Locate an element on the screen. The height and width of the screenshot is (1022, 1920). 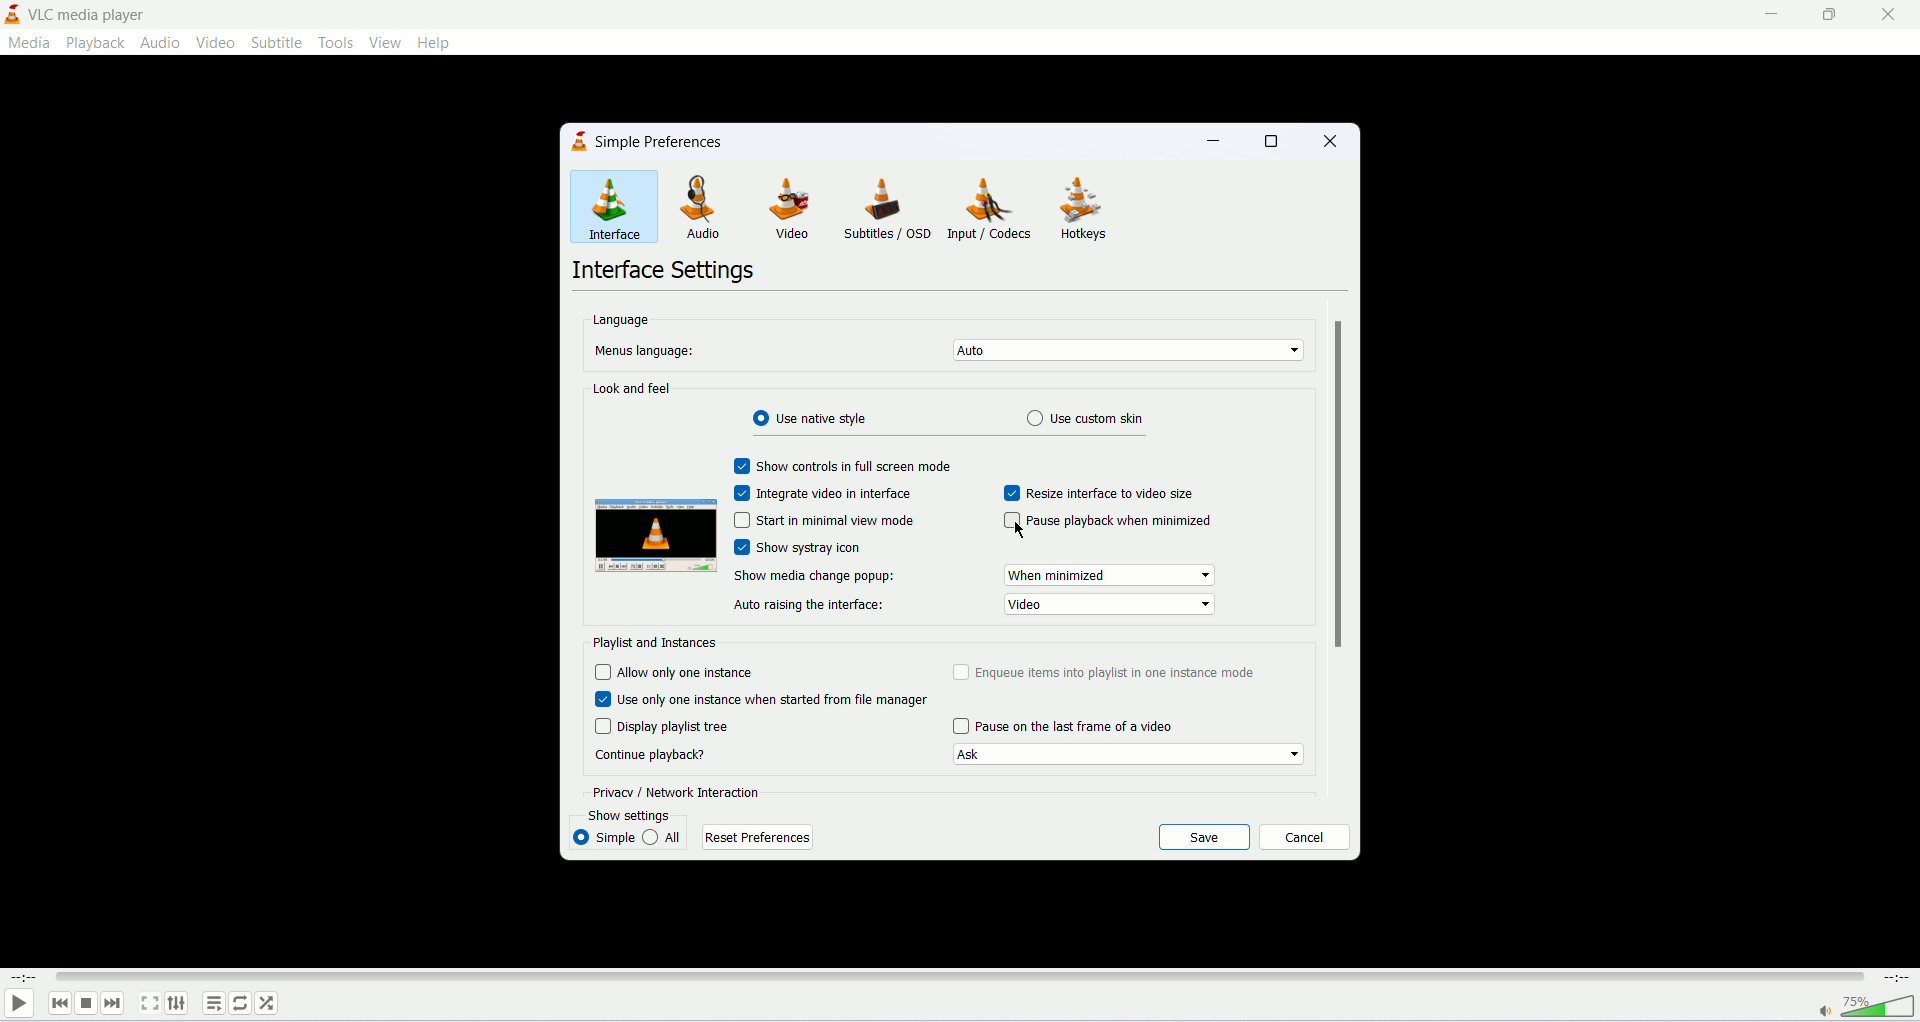
start minimal view mode is located at coordinates (837, 521).